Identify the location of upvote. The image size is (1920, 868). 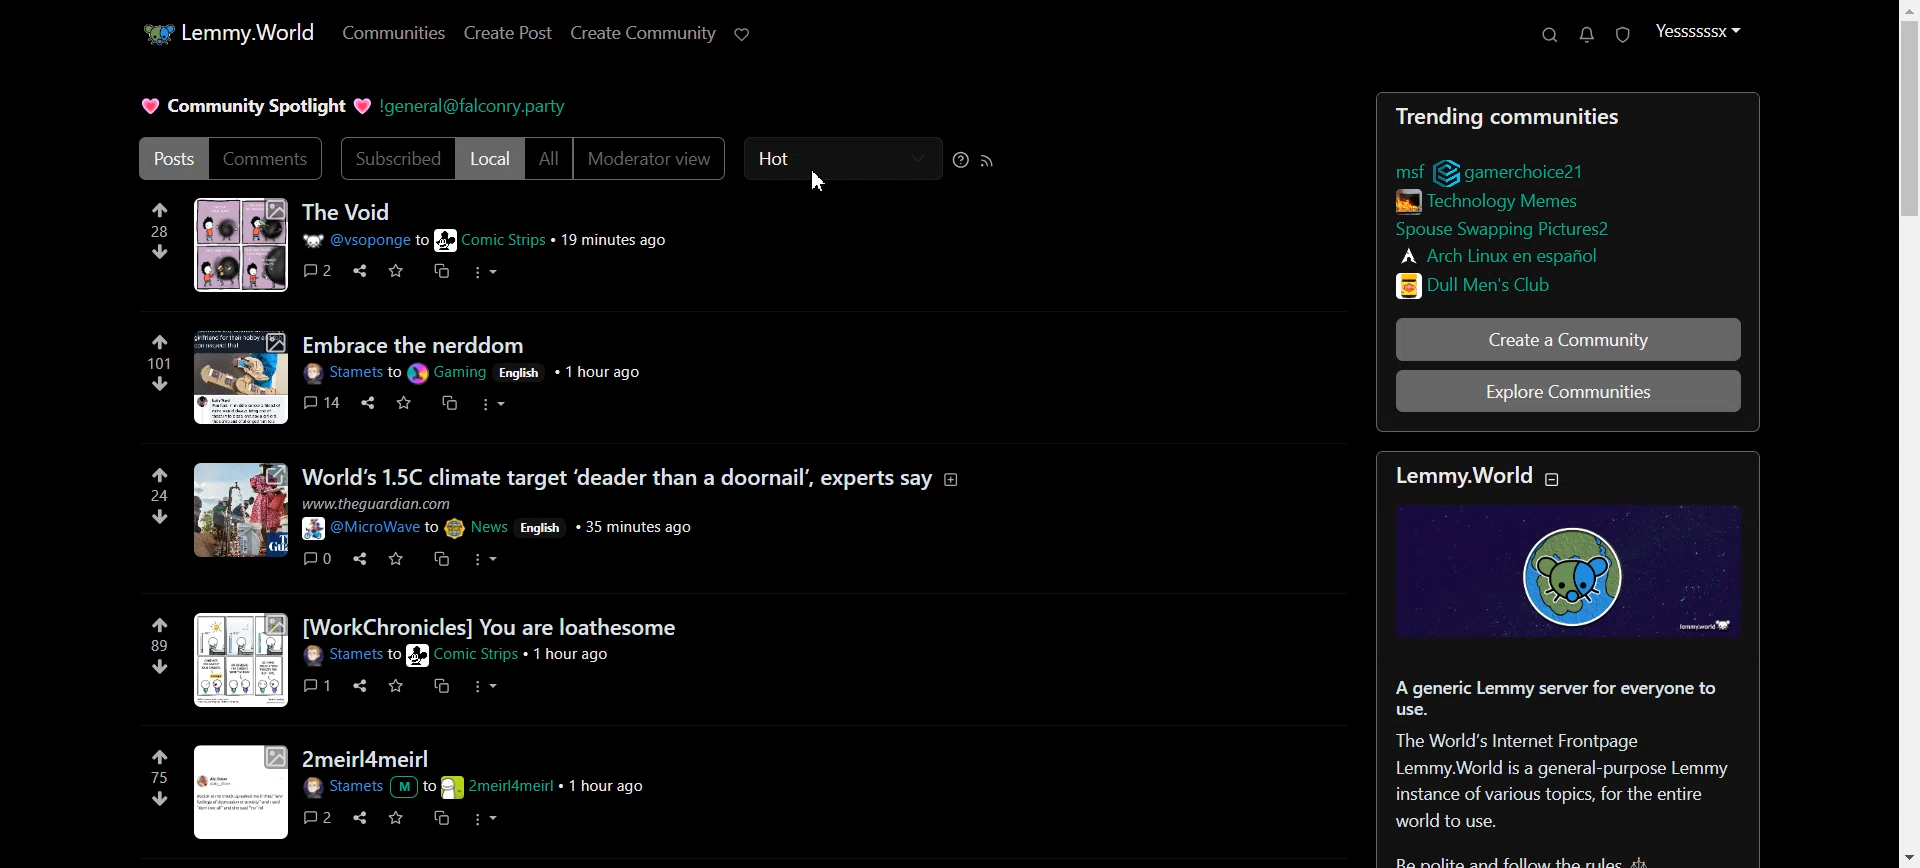
(159, 478).